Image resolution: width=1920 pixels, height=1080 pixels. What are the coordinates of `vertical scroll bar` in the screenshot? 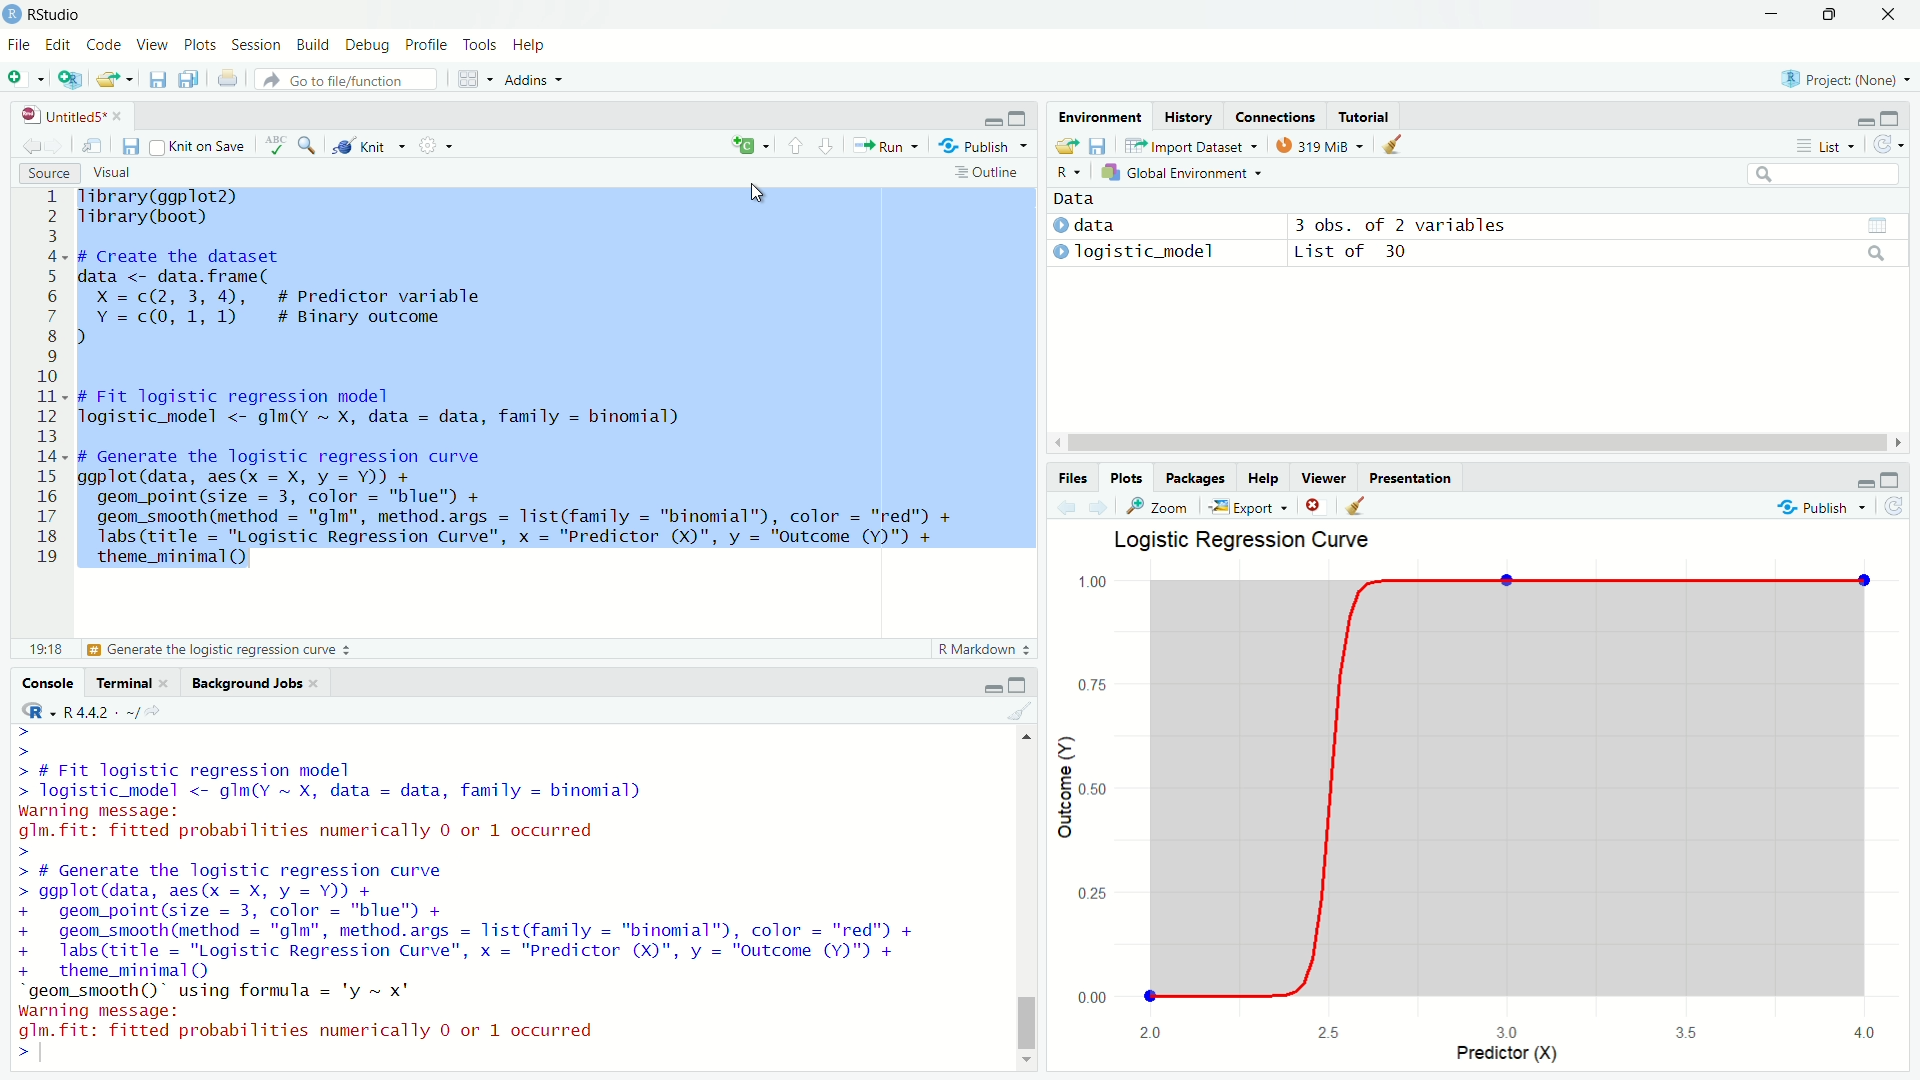 It's located at (1025, 898).